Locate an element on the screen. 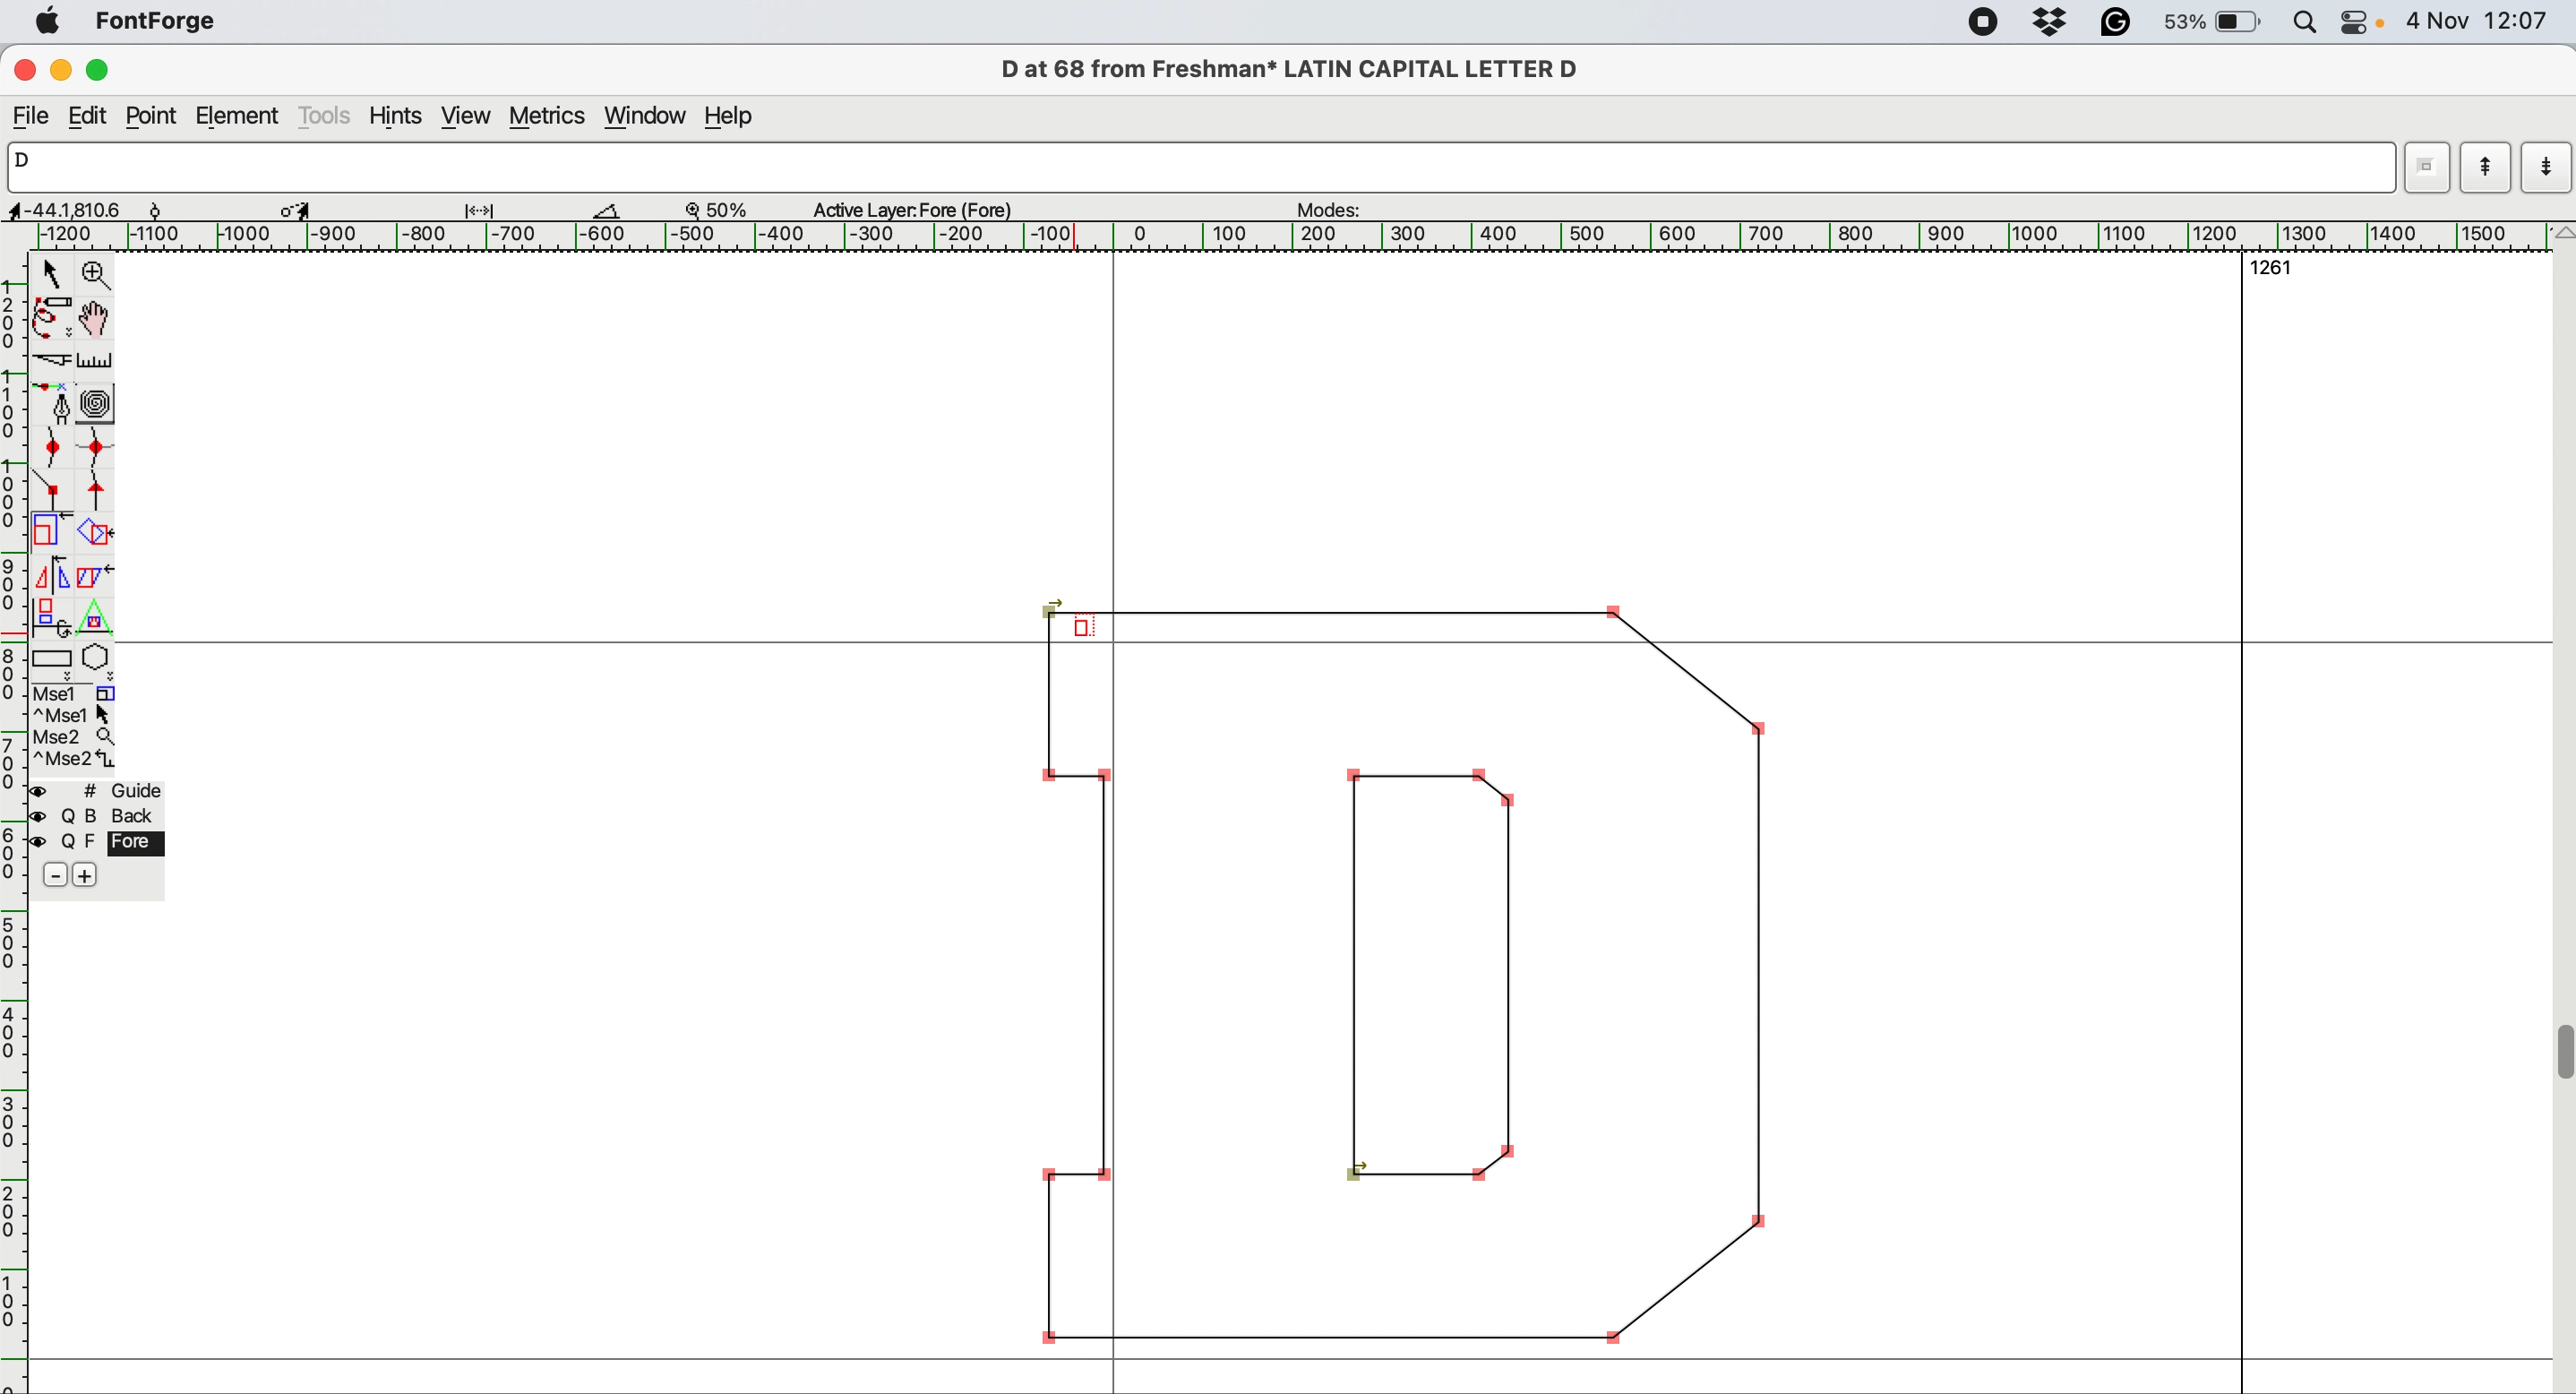  star or polygon is located at coordinates (97, 662).